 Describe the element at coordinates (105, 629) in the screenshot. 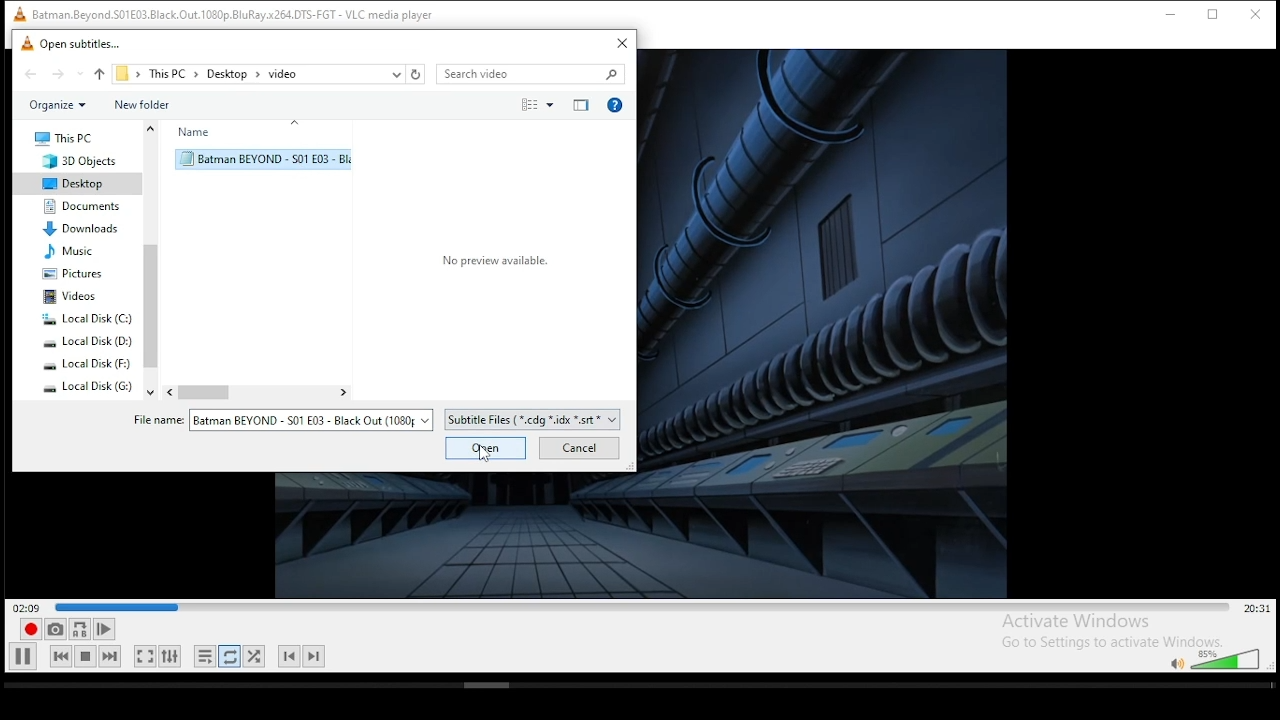

I see `frame by frame` at that location.